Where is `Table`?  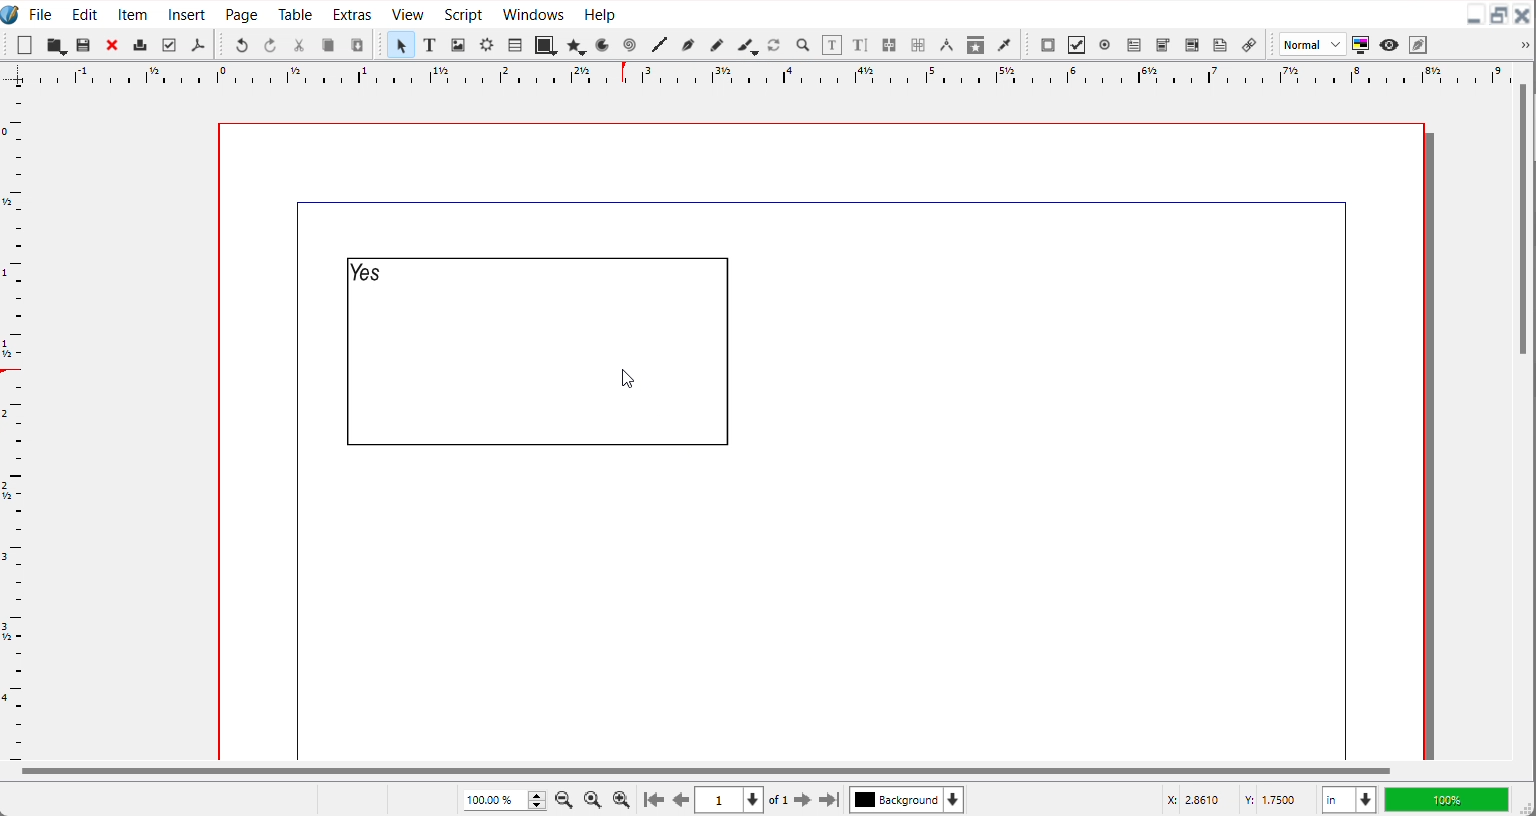 Table is located at coordinates (296, 13).